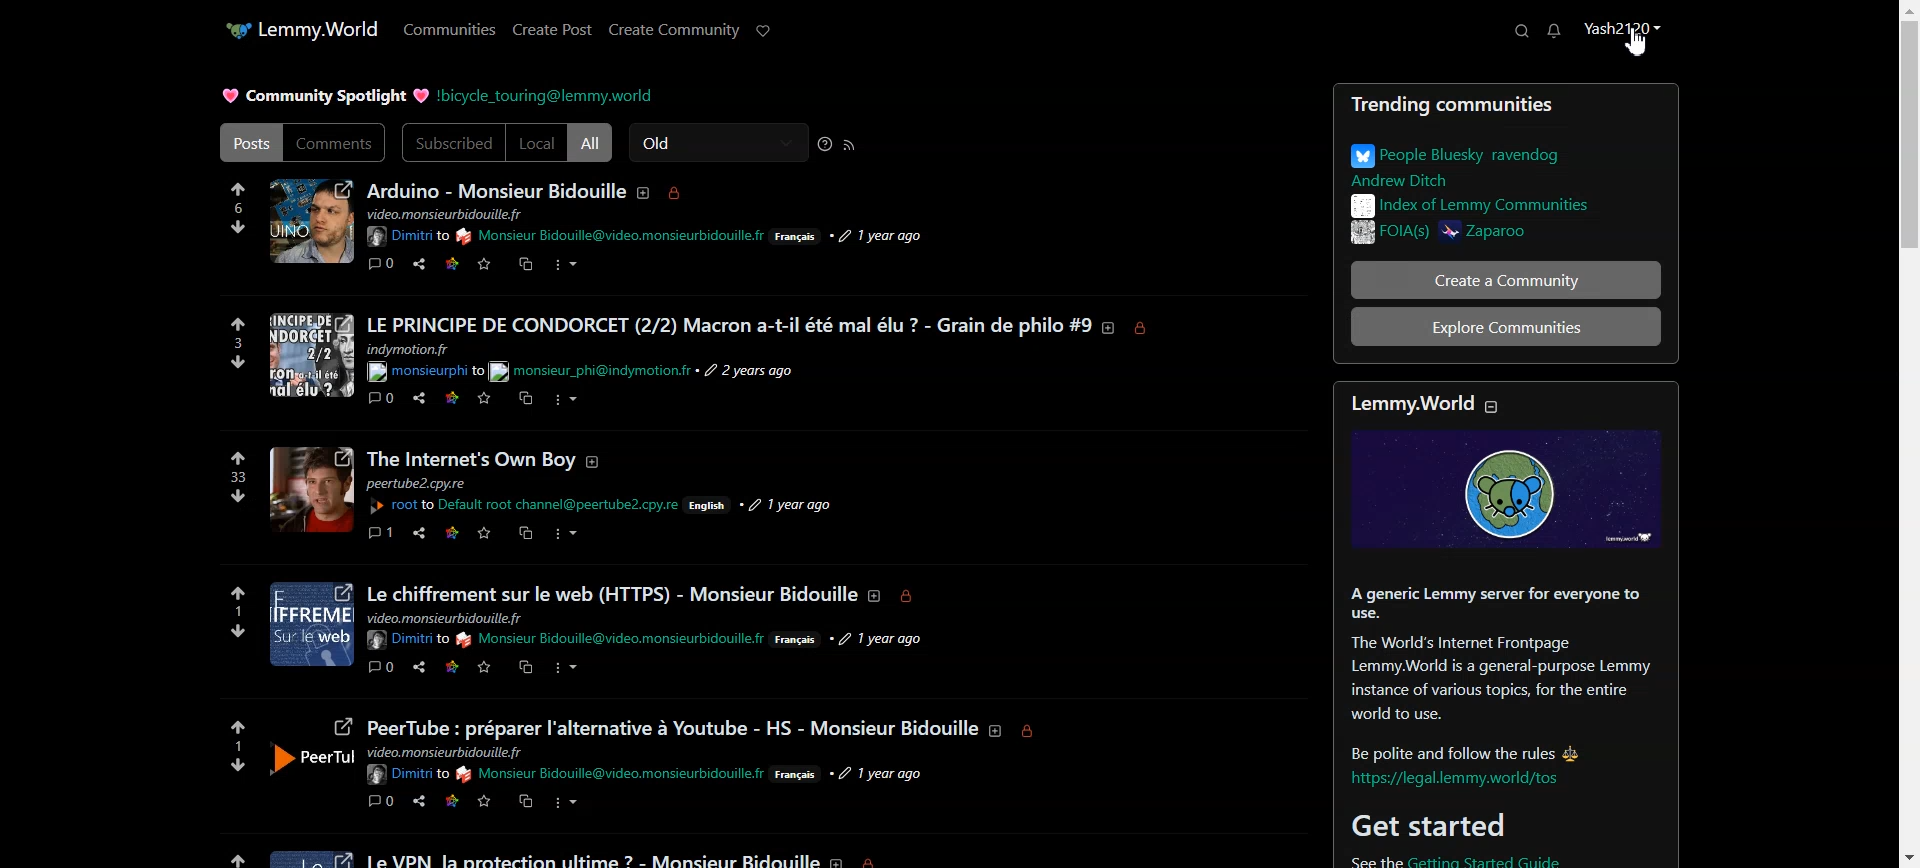 The height and width of the screenshot is (868, 1920). Describe the element at coordinates (590, 142) in the screenshot. I see `All` at that location.